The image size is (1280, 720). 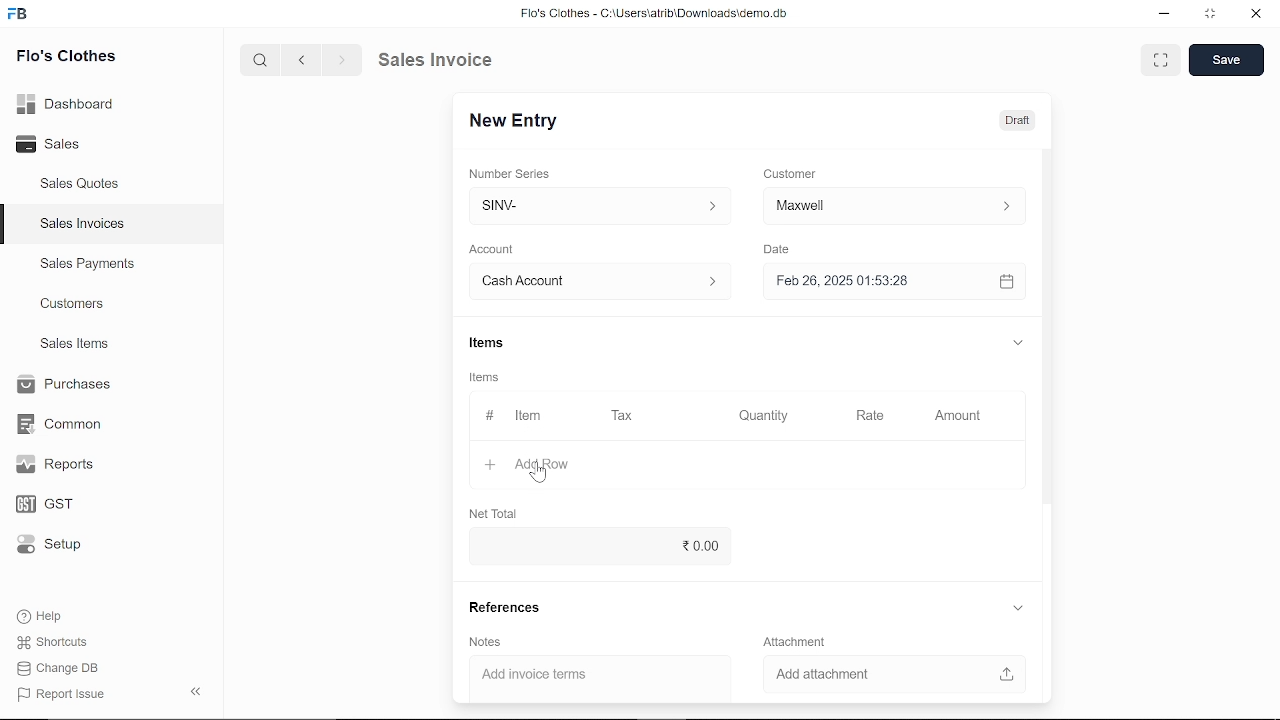 I want to click on Setup, so click(x=63, y=546).